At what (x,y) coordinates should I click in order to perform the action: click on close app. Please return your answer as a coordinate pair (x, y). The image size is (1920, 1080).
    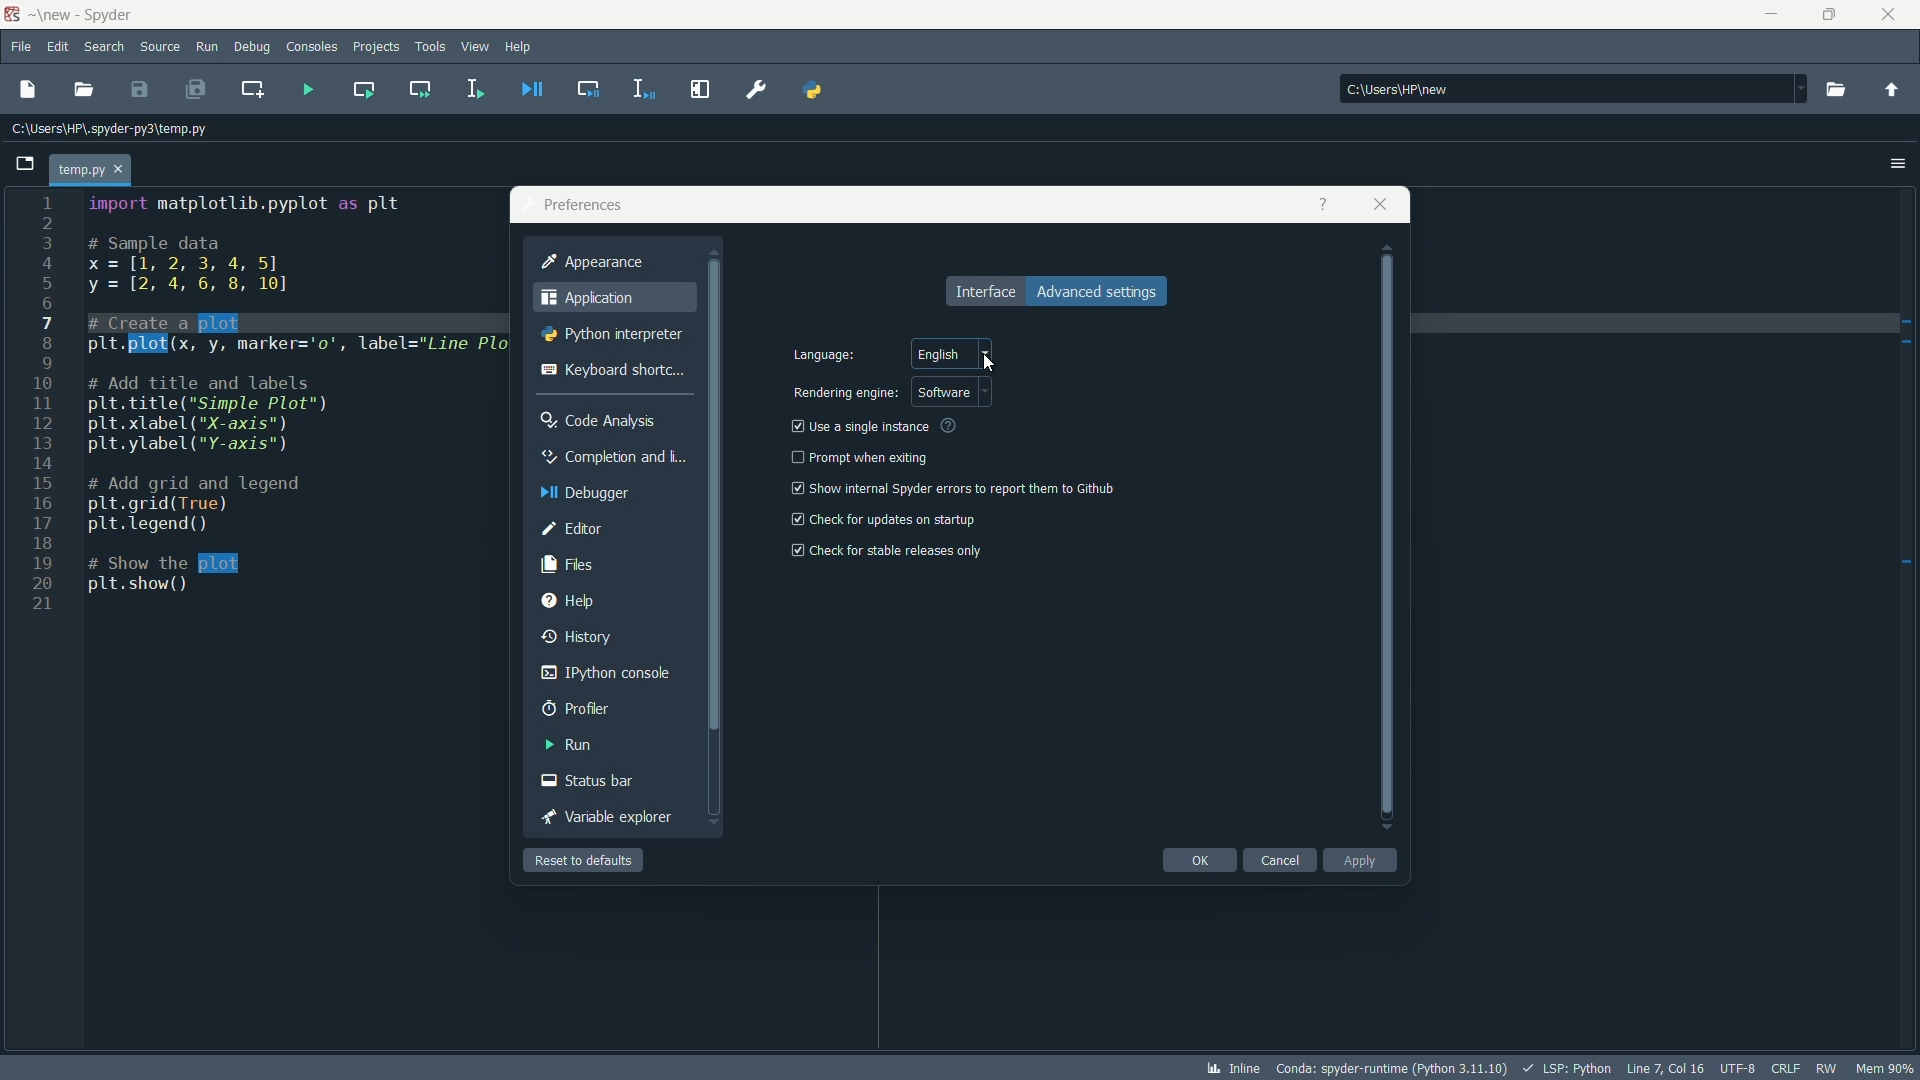
    Looking at the image, I should click on (1894, 15).